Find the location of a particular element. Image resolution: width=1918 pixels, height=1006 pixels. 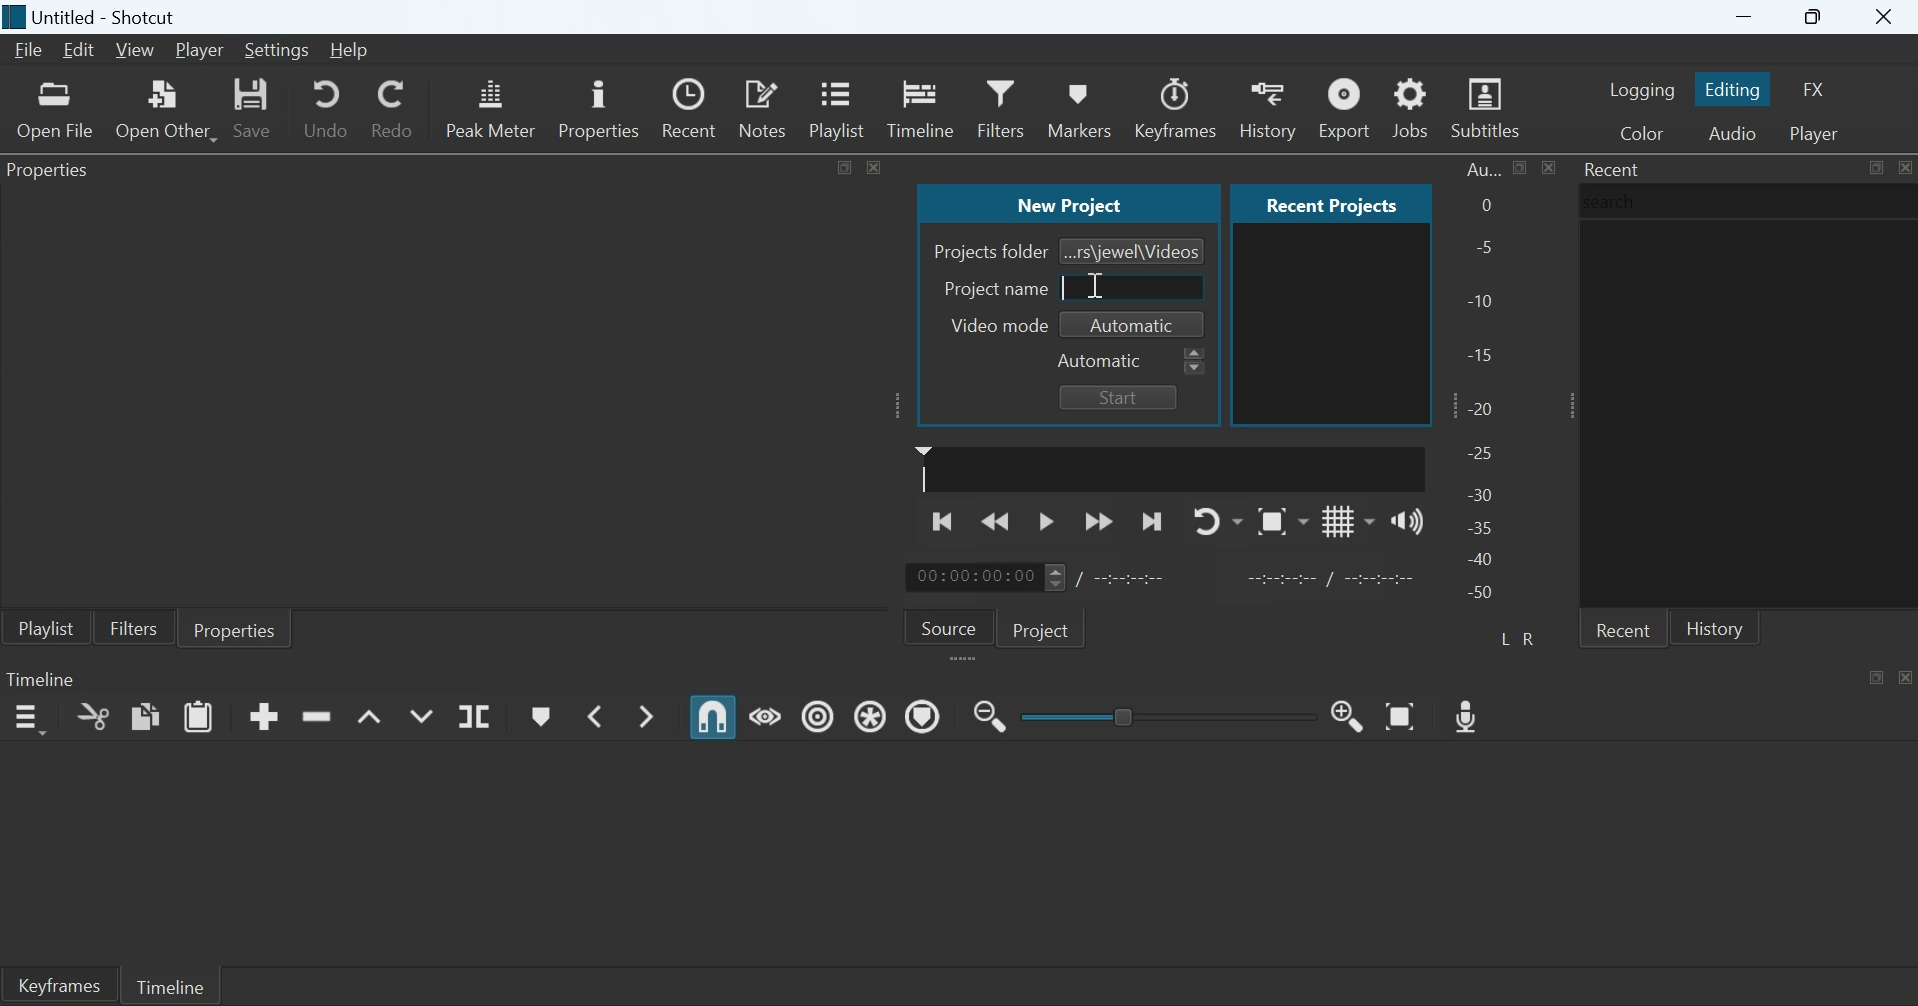

Playlist is located at coordinates (841, 107).